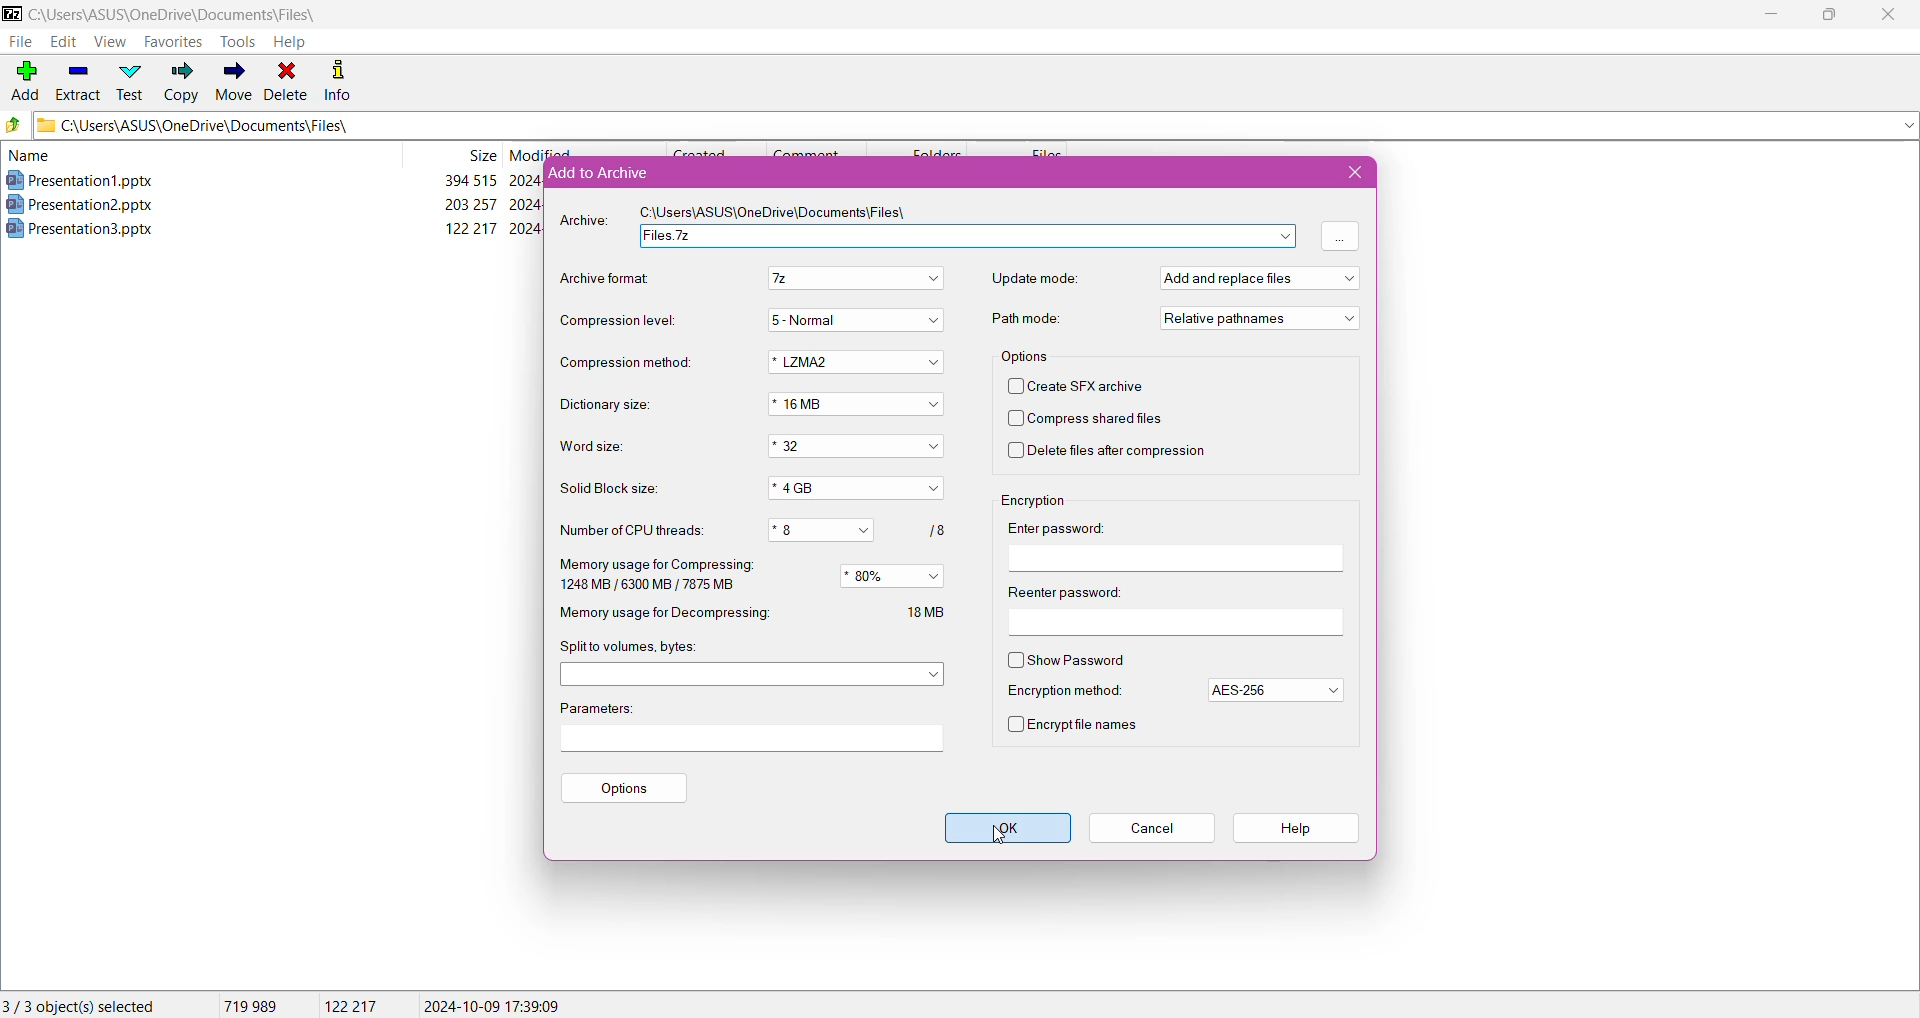 Image resolution: width=1920 pixels, height=1018 pixels. What do you see at coordinates (171, 43) in the screenshot?
I see `Favorites` at bounding box center [171, 43].